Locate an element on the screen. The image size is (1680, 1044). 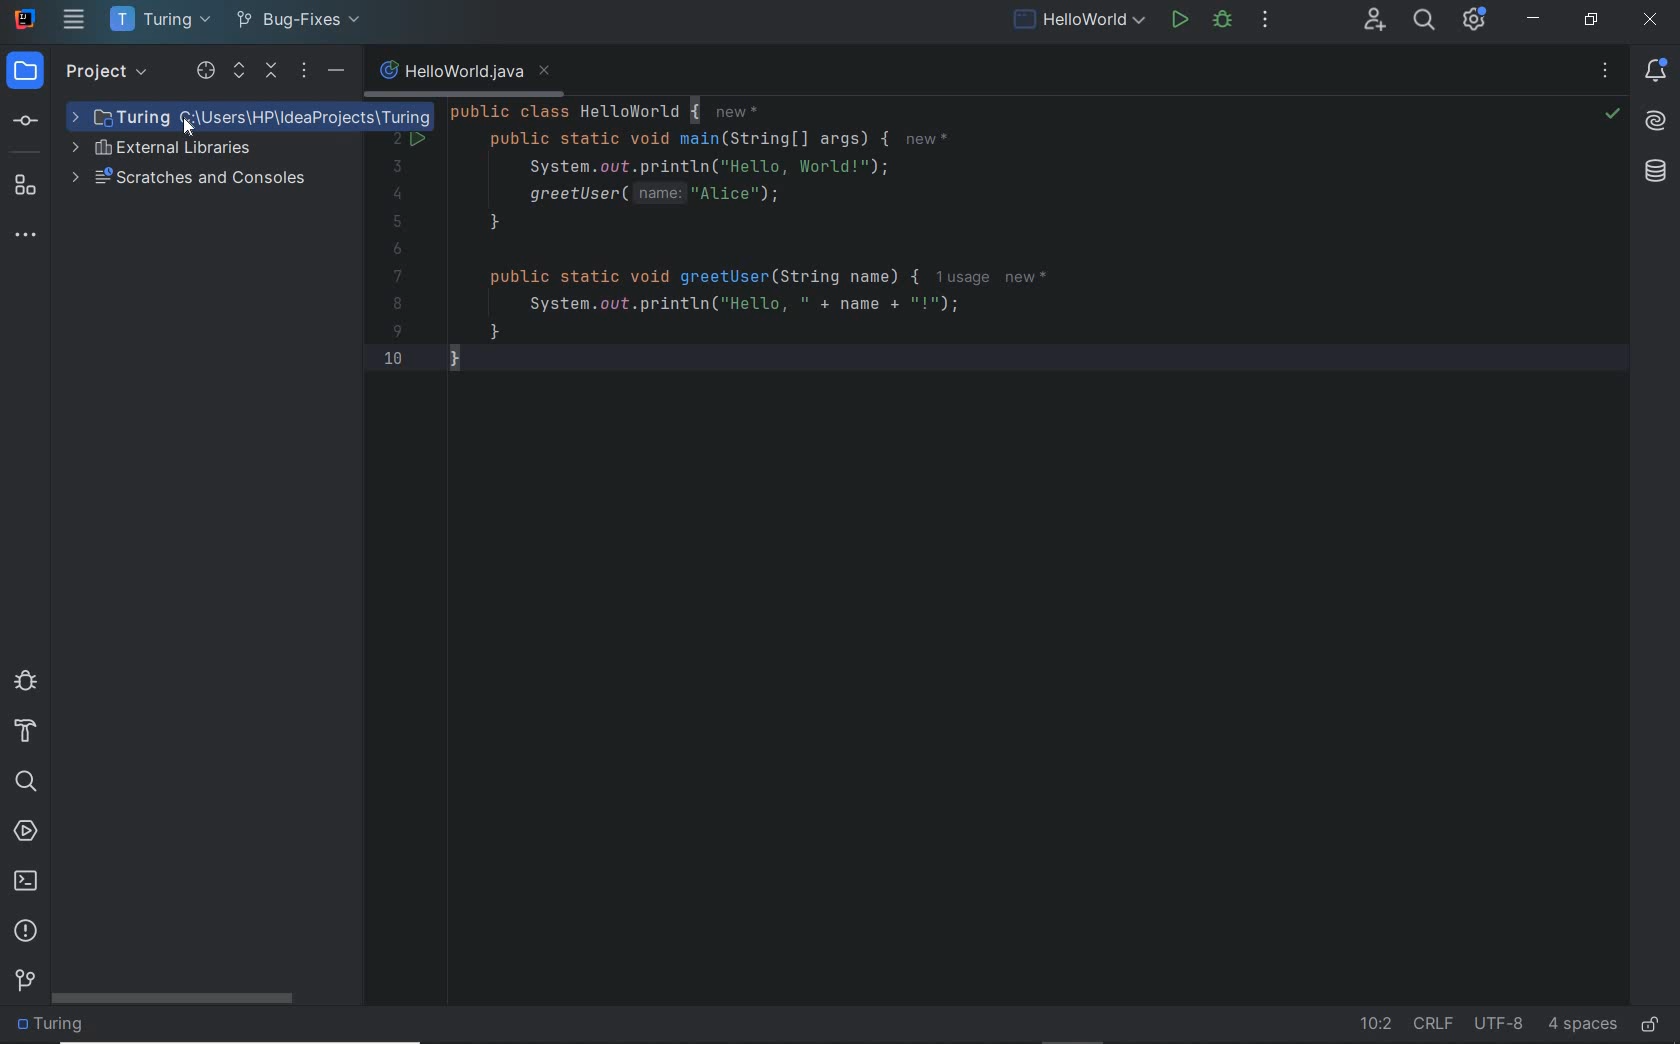
build is located at coordinates (25, 732).